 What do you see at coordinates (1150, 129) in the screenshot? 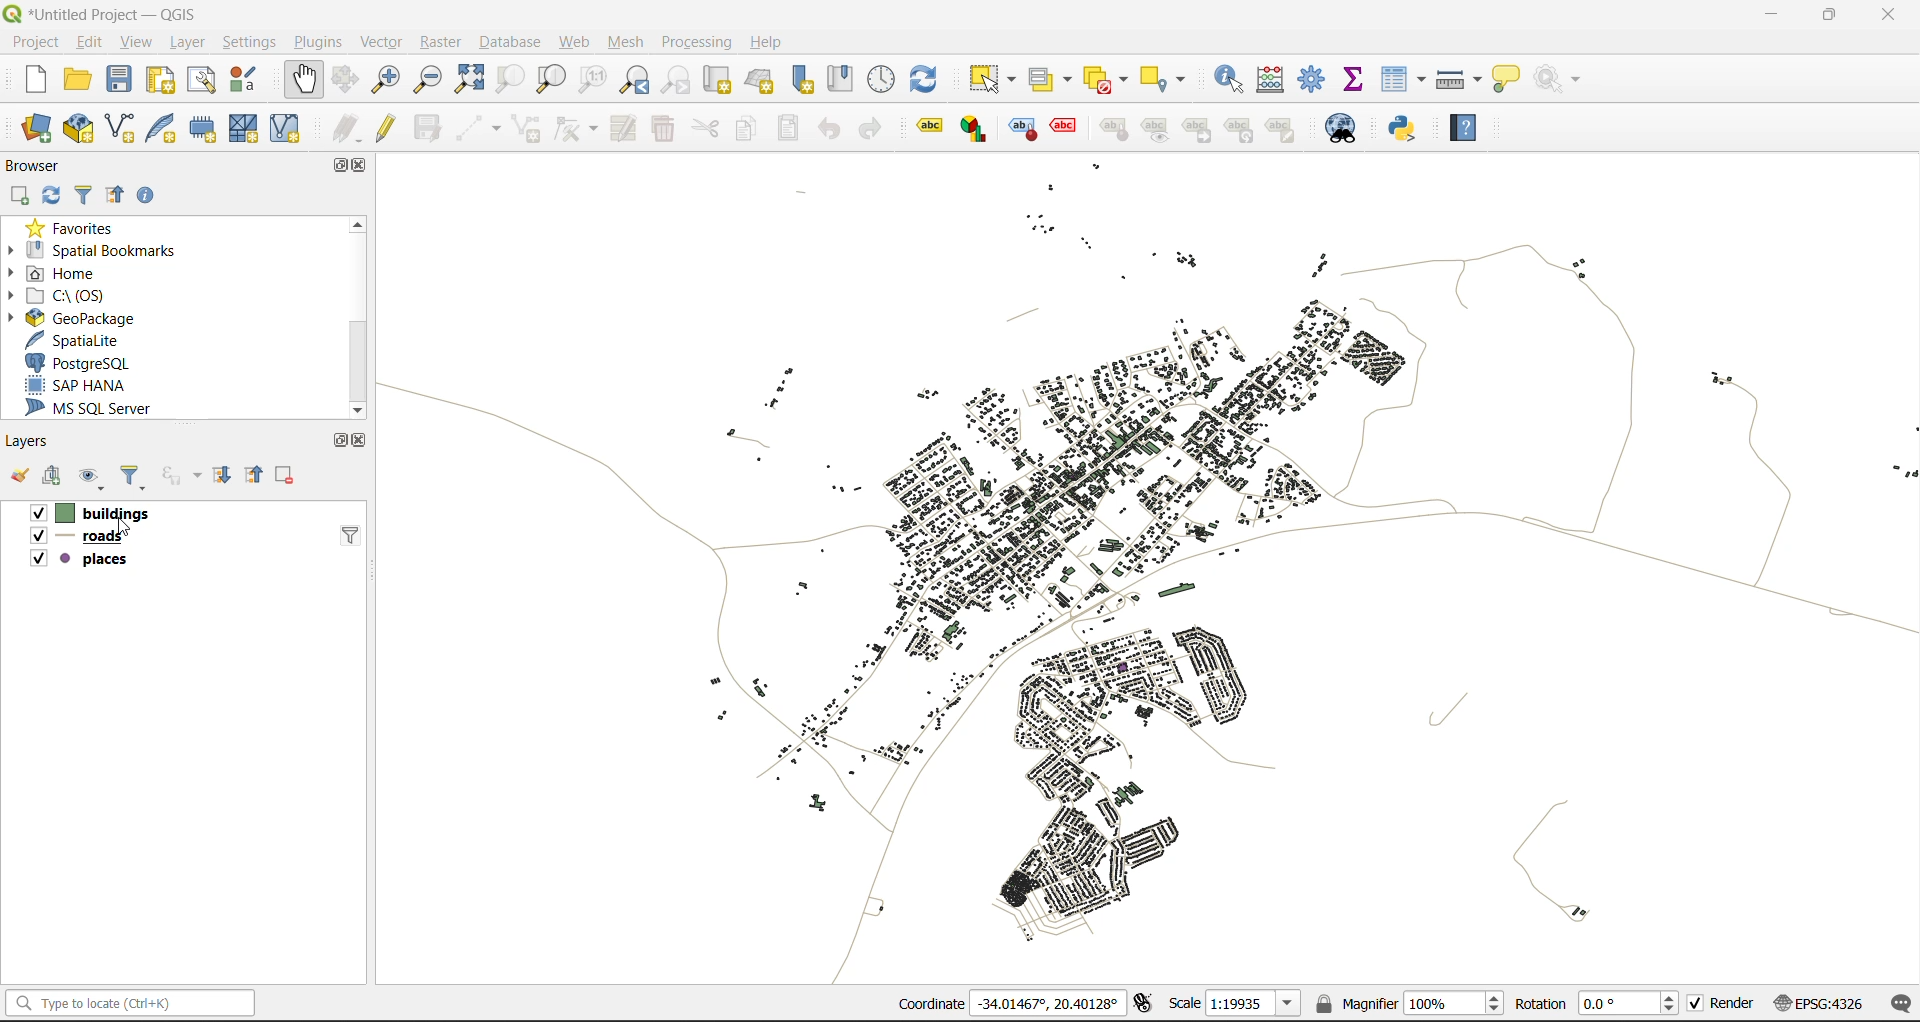
I see `show hide labels and diagrams` at bounding box center [1150, 129].